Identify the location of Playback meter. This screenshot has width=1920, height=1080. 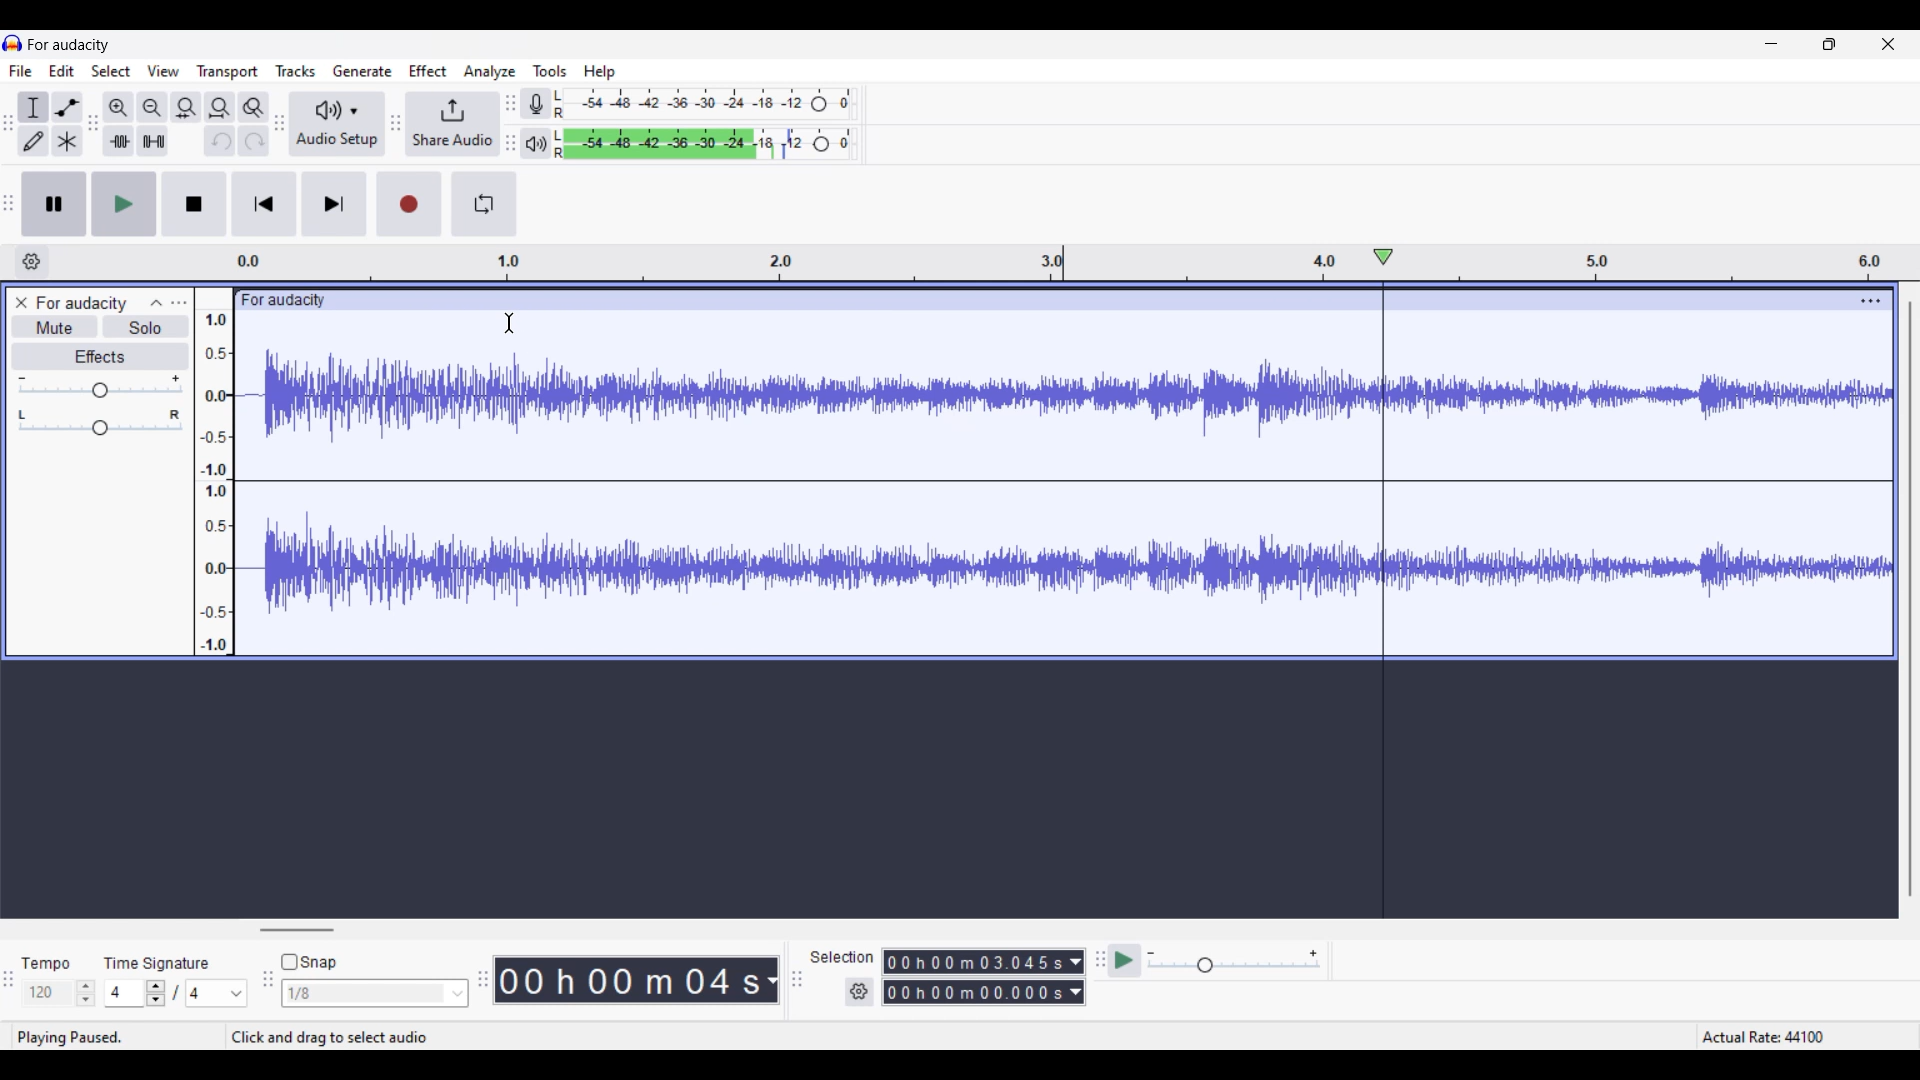
(534, 143).